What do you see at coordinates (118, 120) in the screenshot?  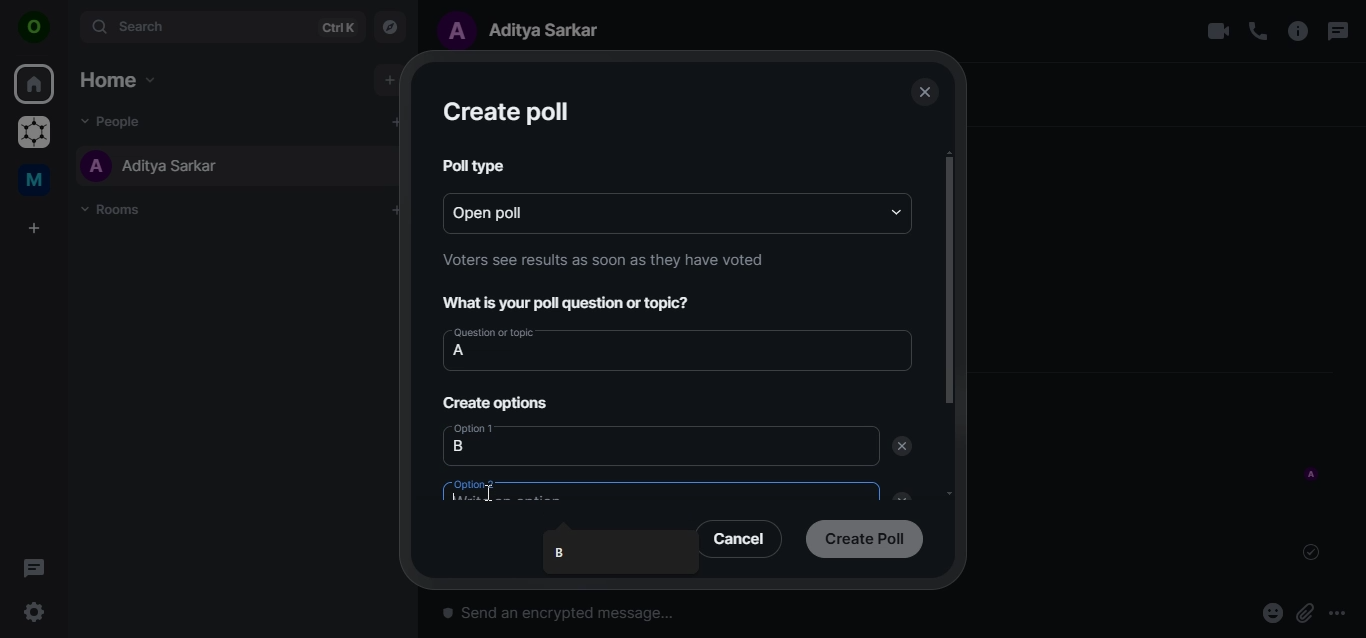 I see `people` at bounding box center [118, 120].